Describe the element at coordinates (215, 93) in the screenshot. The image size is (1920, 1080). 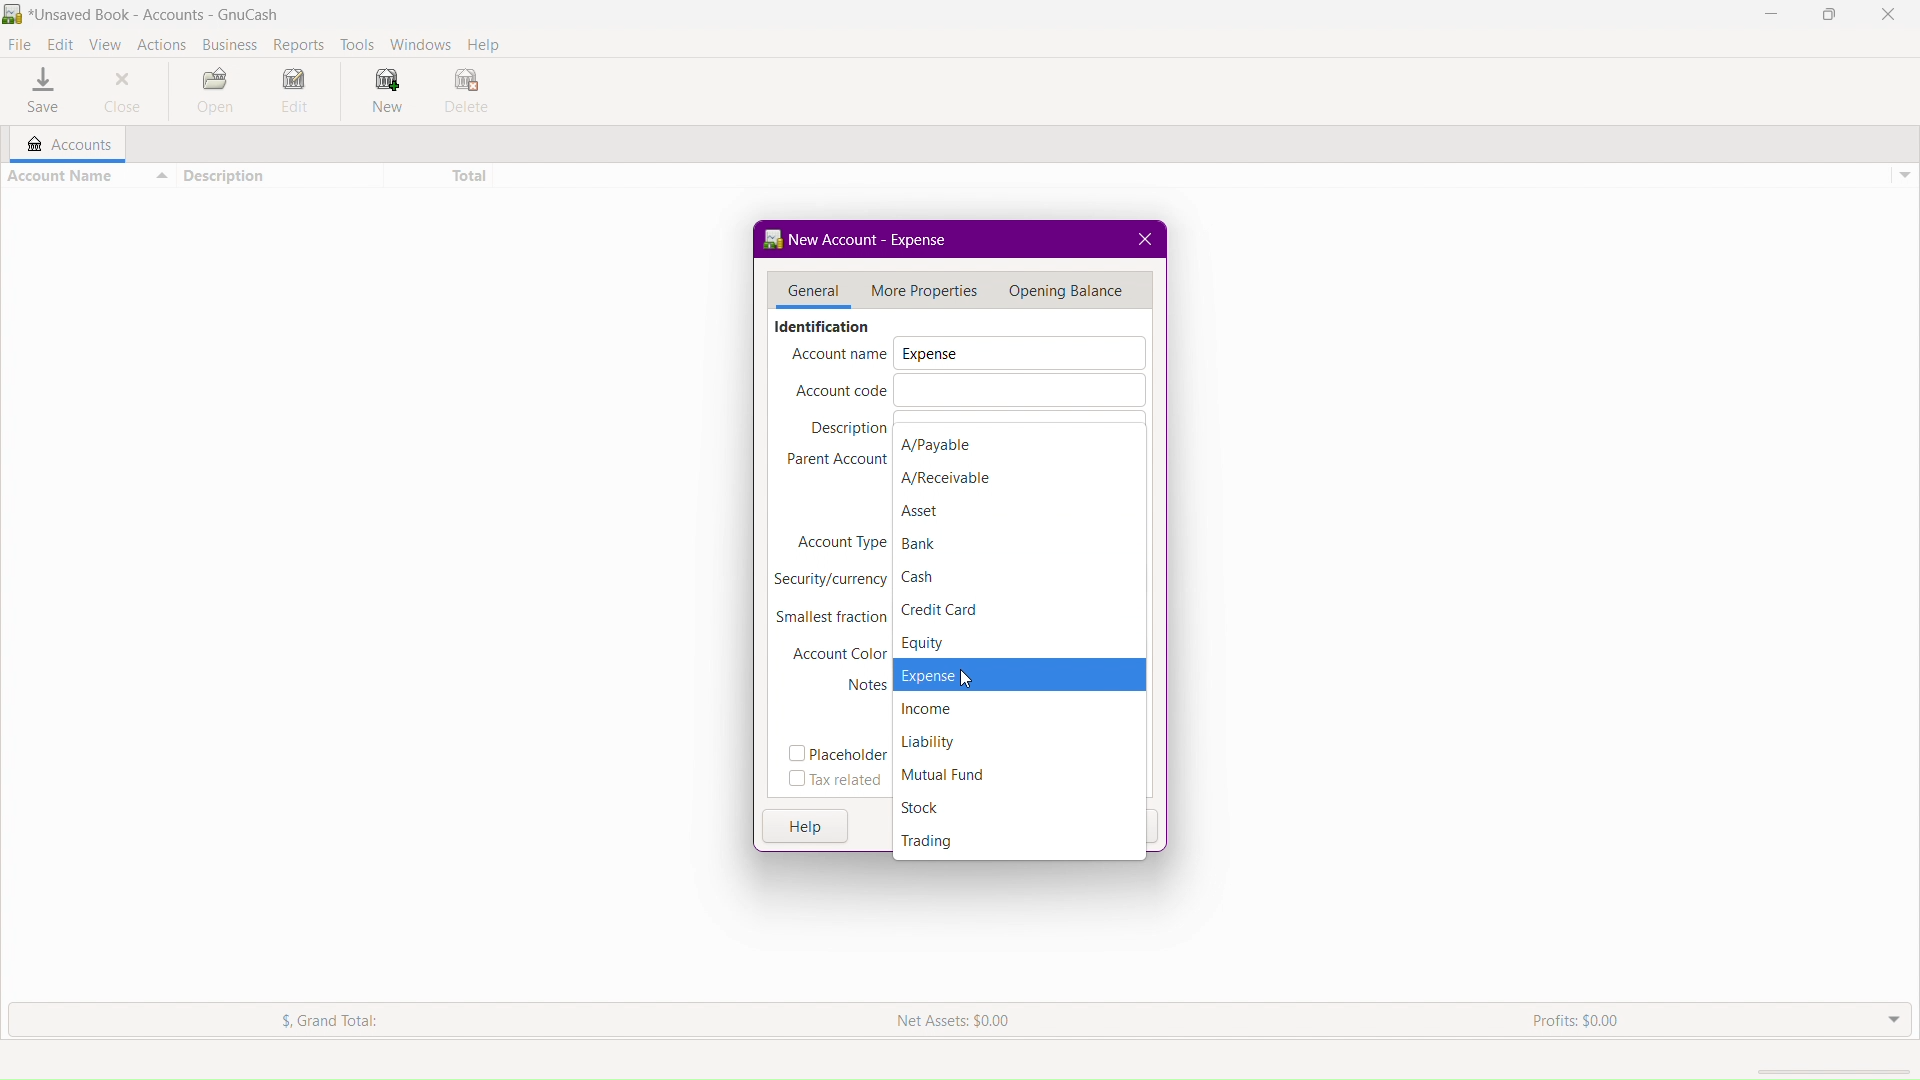
I see `Open` at that location.